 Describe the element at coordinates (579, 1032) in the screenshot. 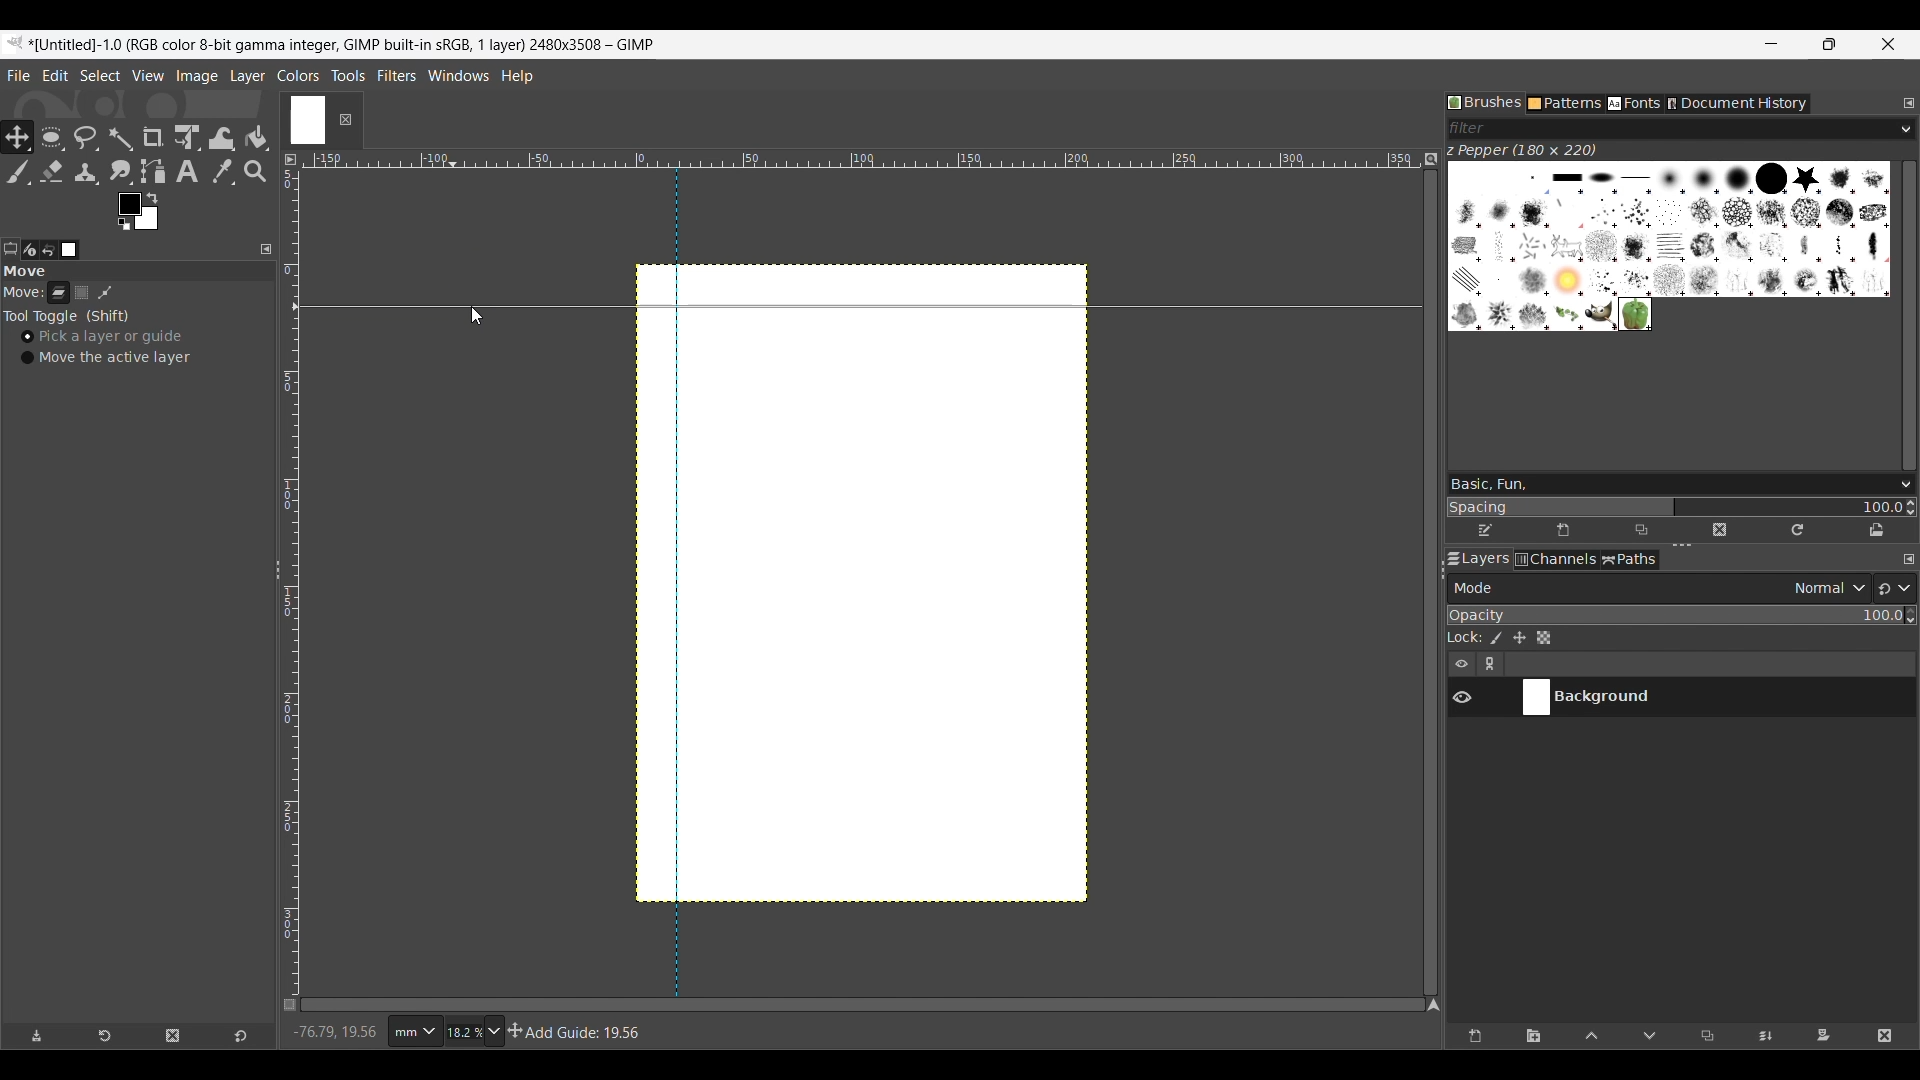

I see `Description of current selection by cursor` at that location.